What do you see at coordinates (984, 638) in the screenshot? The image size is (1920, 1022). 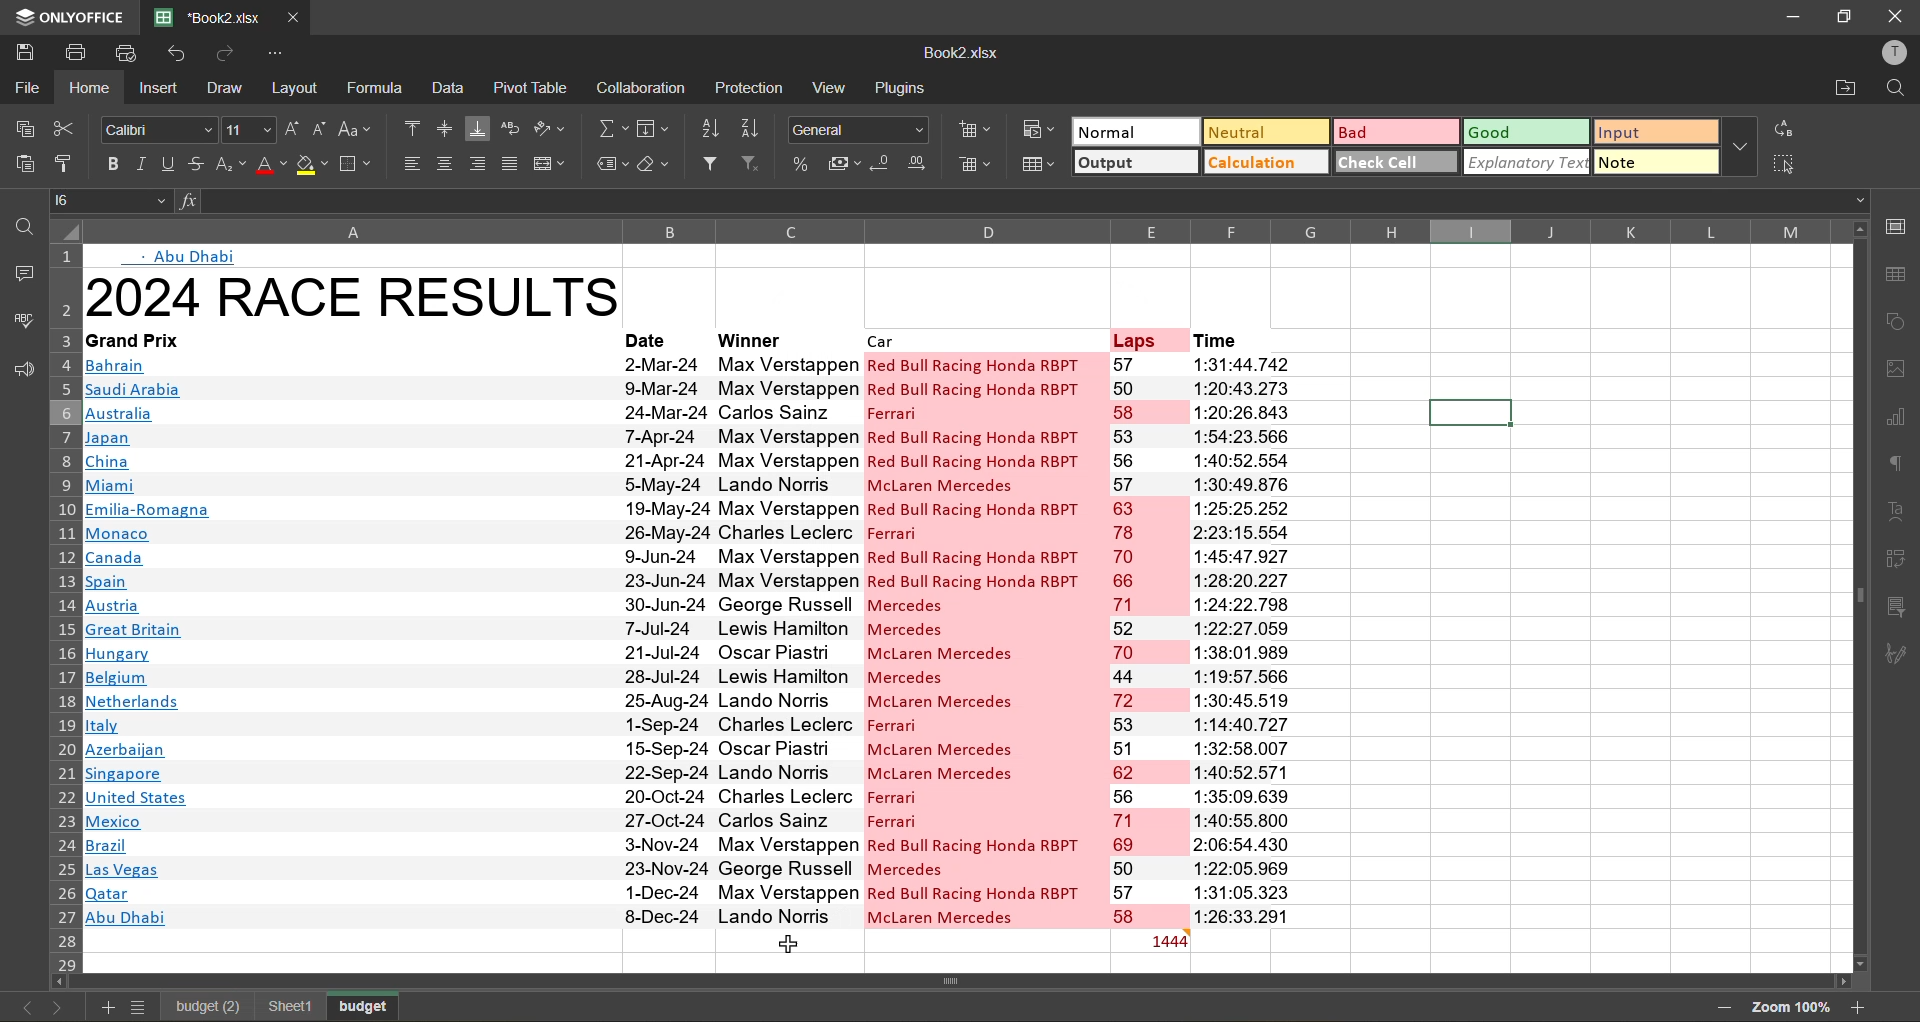 I see `car name` at bounding box center [984, 638].